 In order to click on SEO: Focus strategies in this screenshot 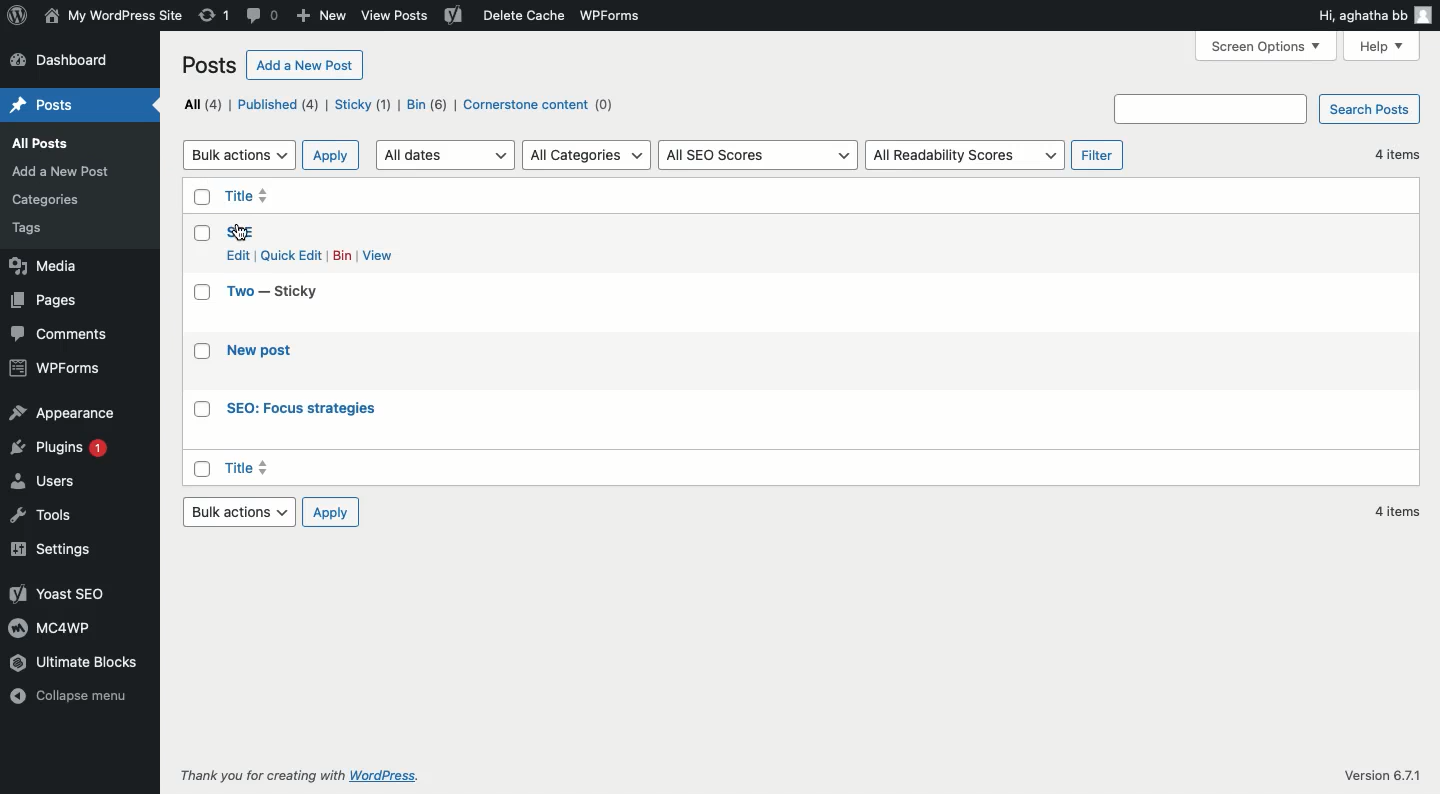, I will do `click(322, 409)`.